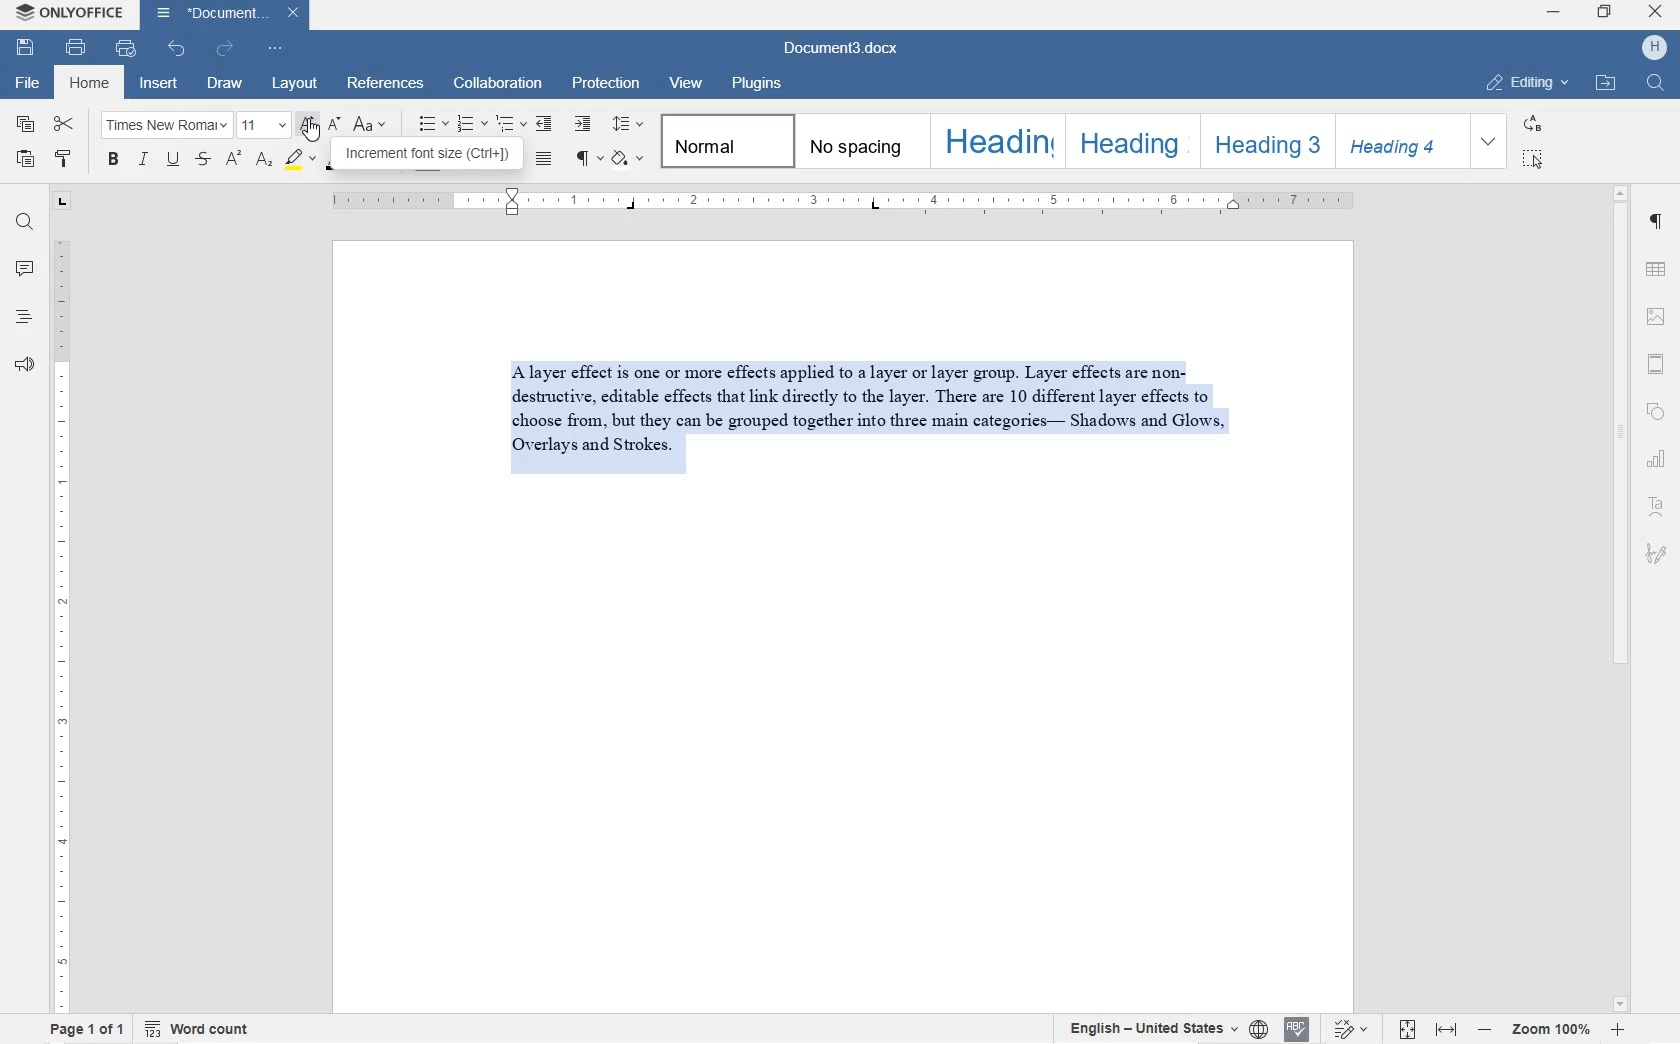 Image resolution: width=1680 pixels, height=1044 pixels. Describe the element at coordinates (23, 83) in the screenshot. I see `file` at that location.